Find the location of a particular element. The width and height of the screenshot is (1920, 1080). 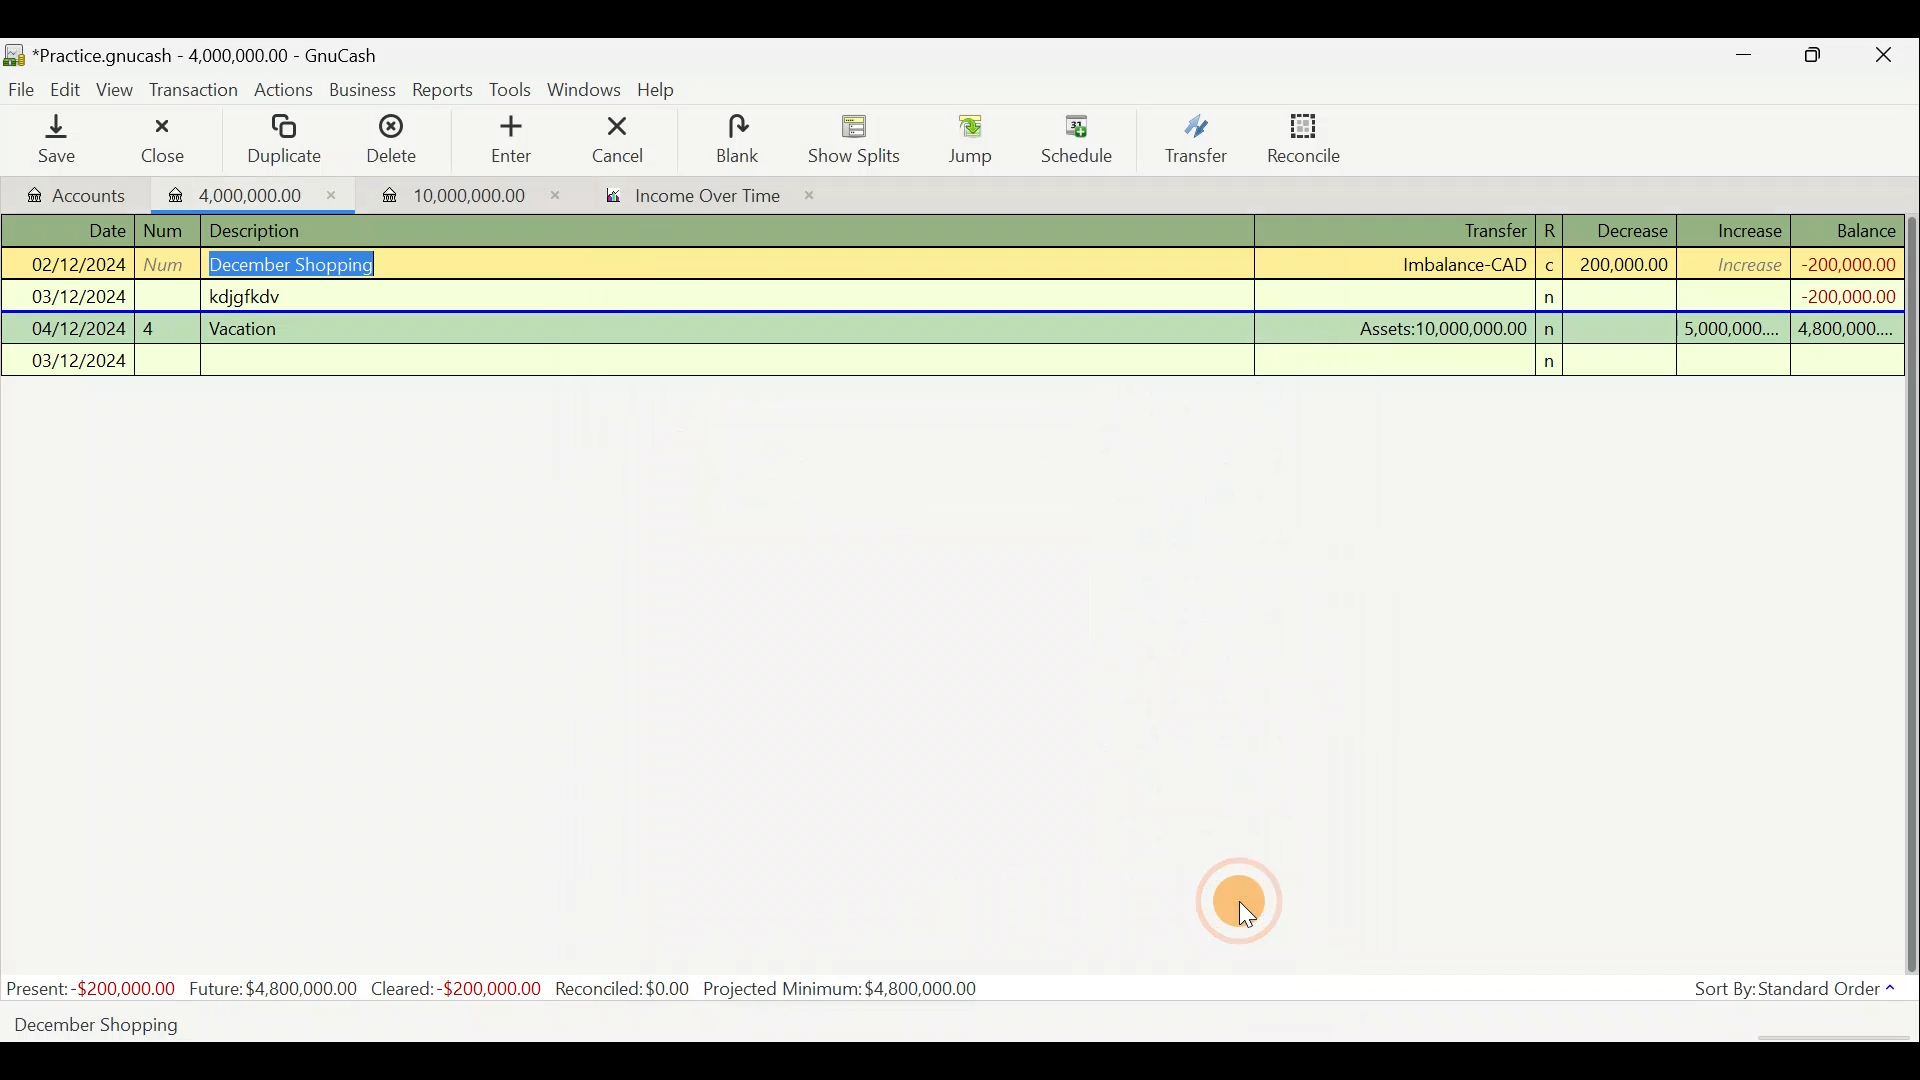

Show splits is located at coordinates (860, 138).